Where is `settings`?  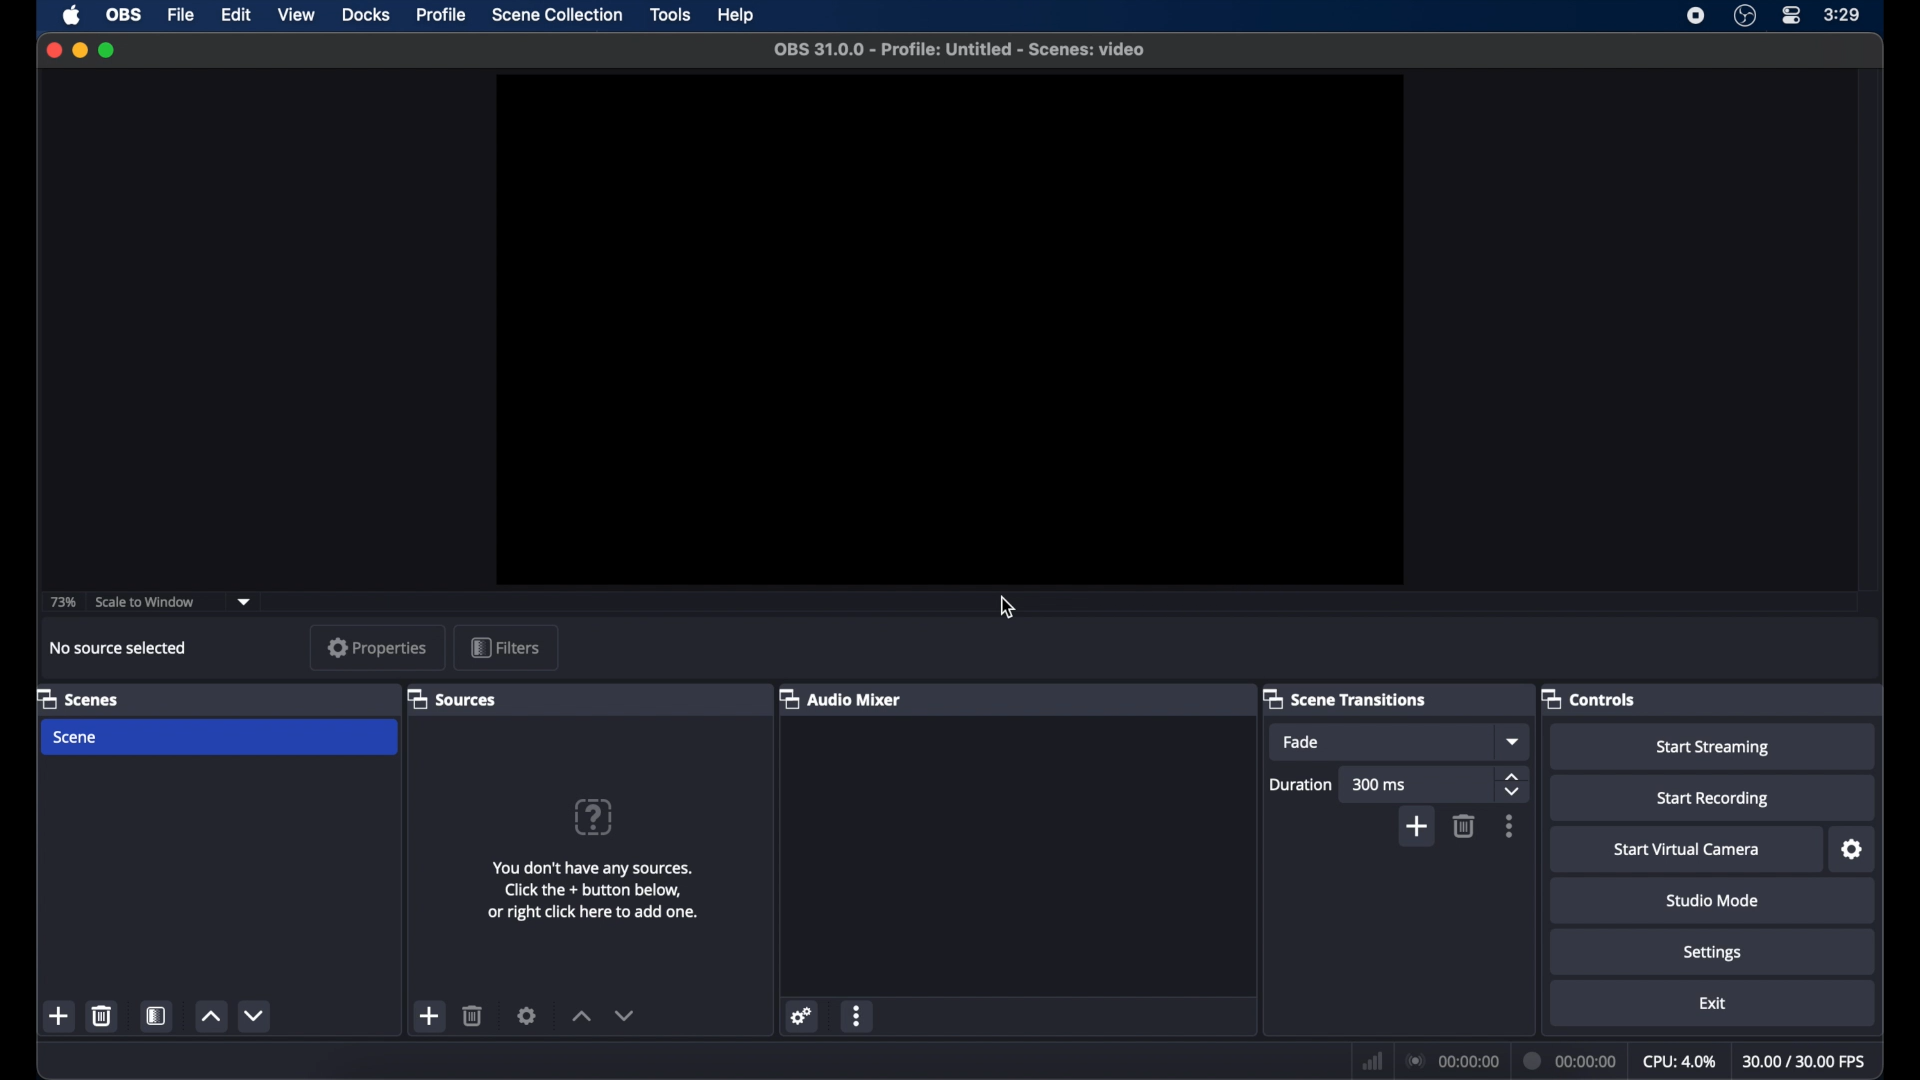
settings is located at coordinates (1853, 849).